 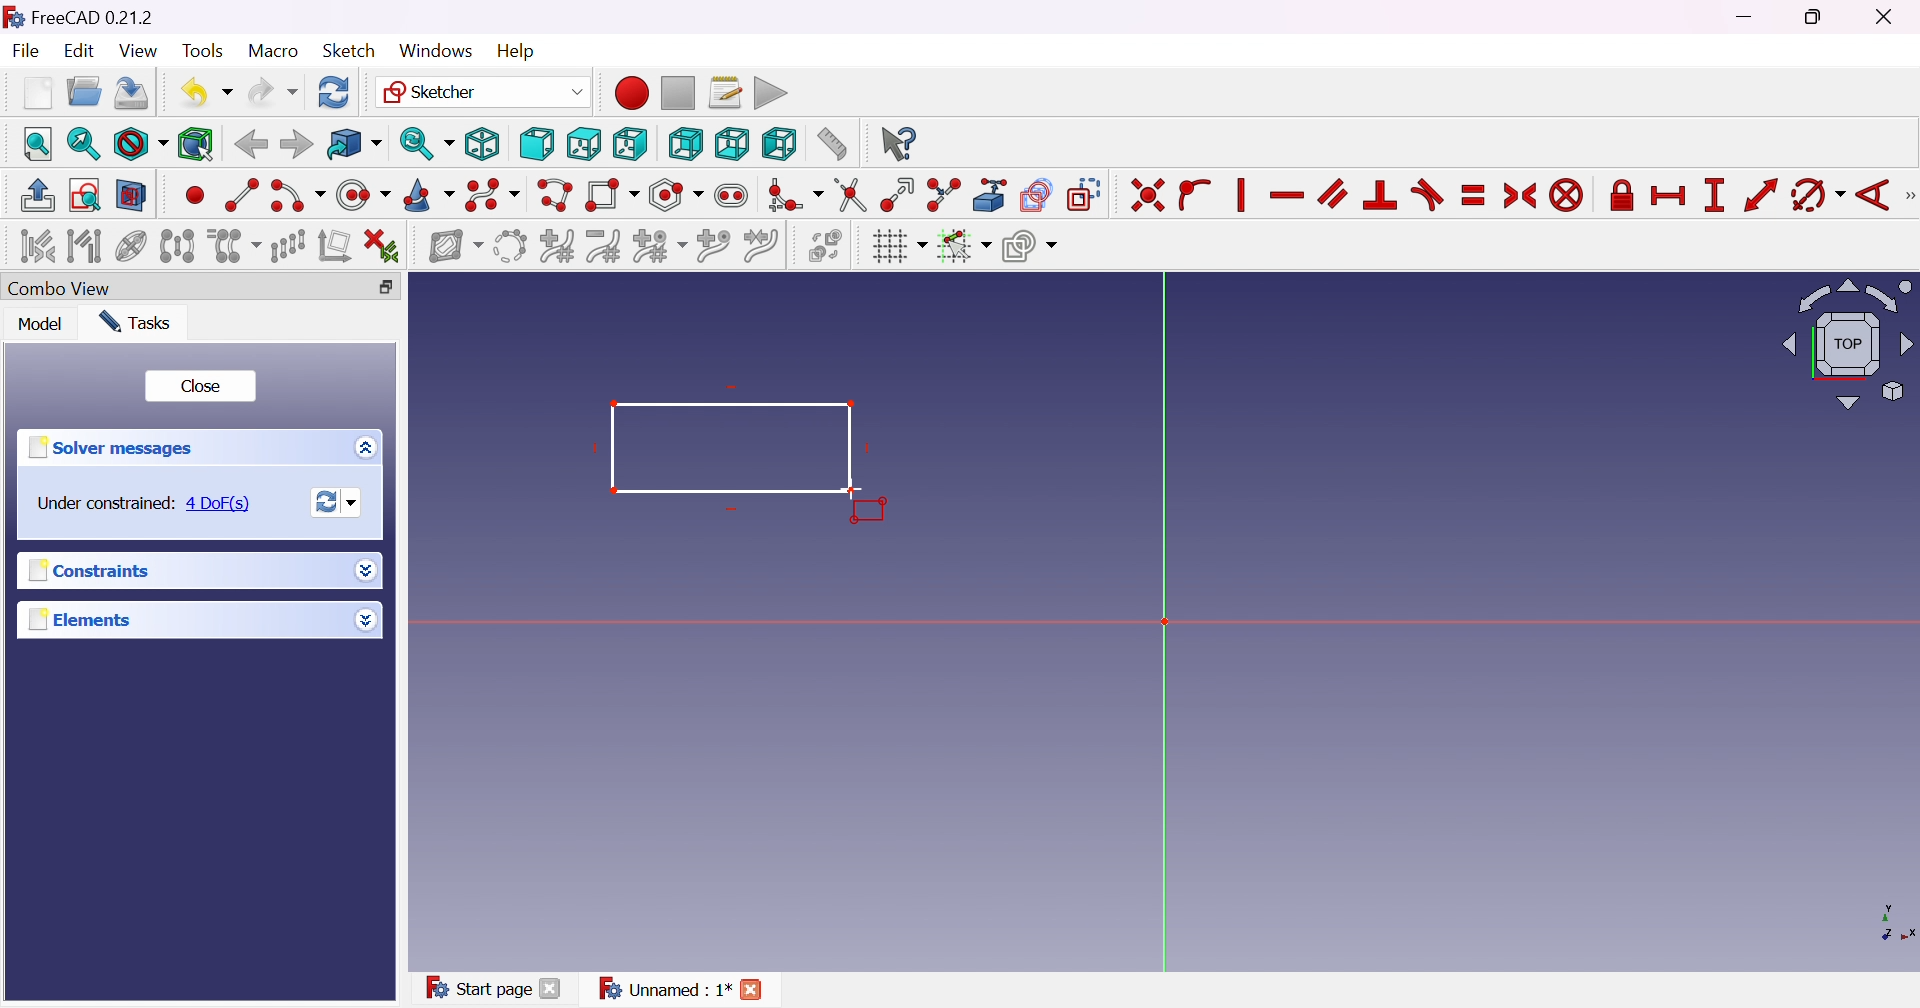 I want to click on Viewing angle, so click(x=1843, y=343).